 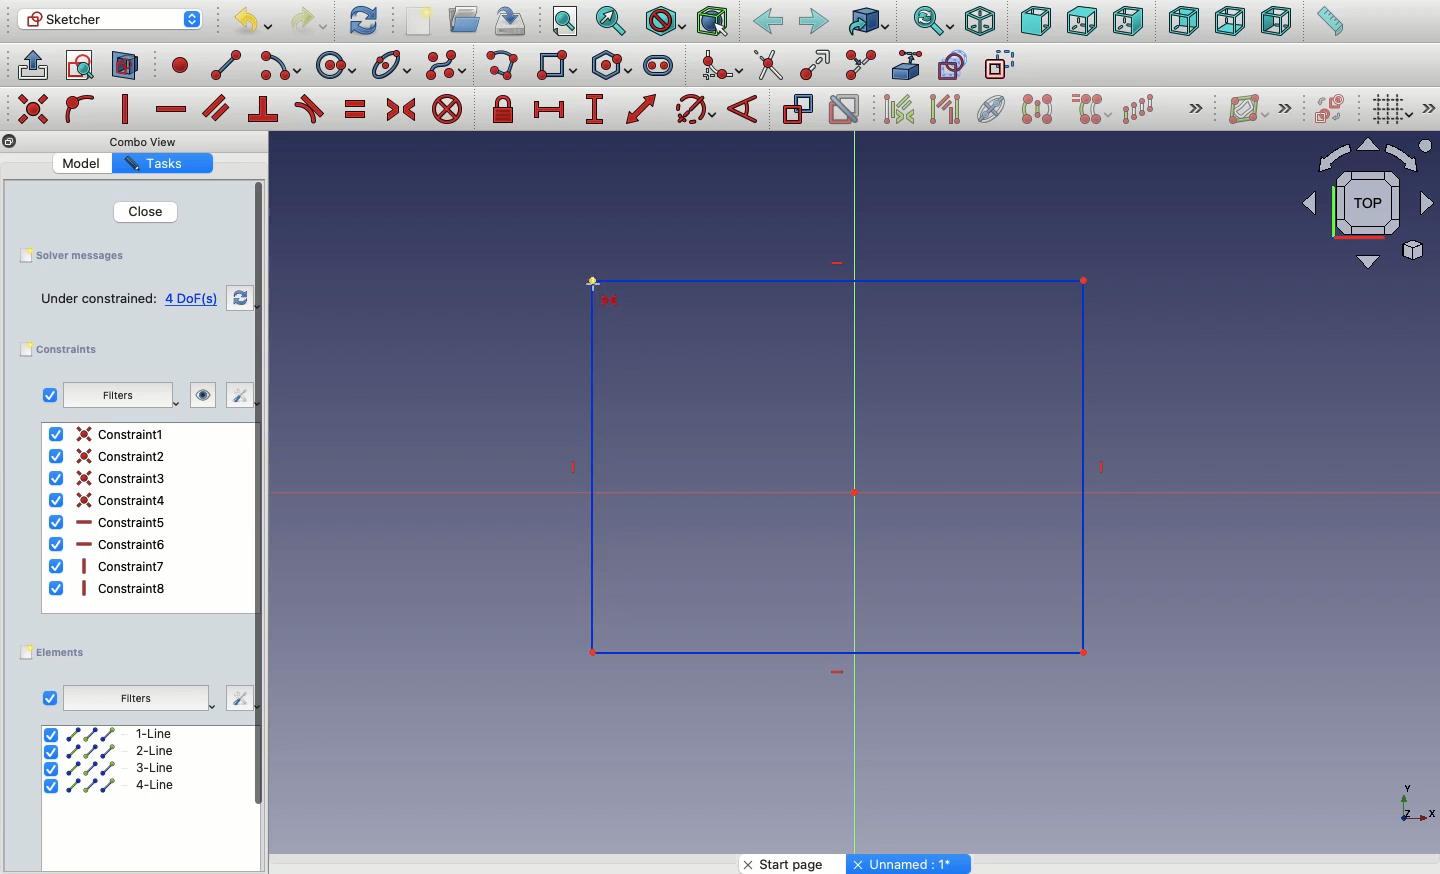 What do you see at coordinates (423, 23) in the screenshot?
I see `New` at bounding box center [423, 23].